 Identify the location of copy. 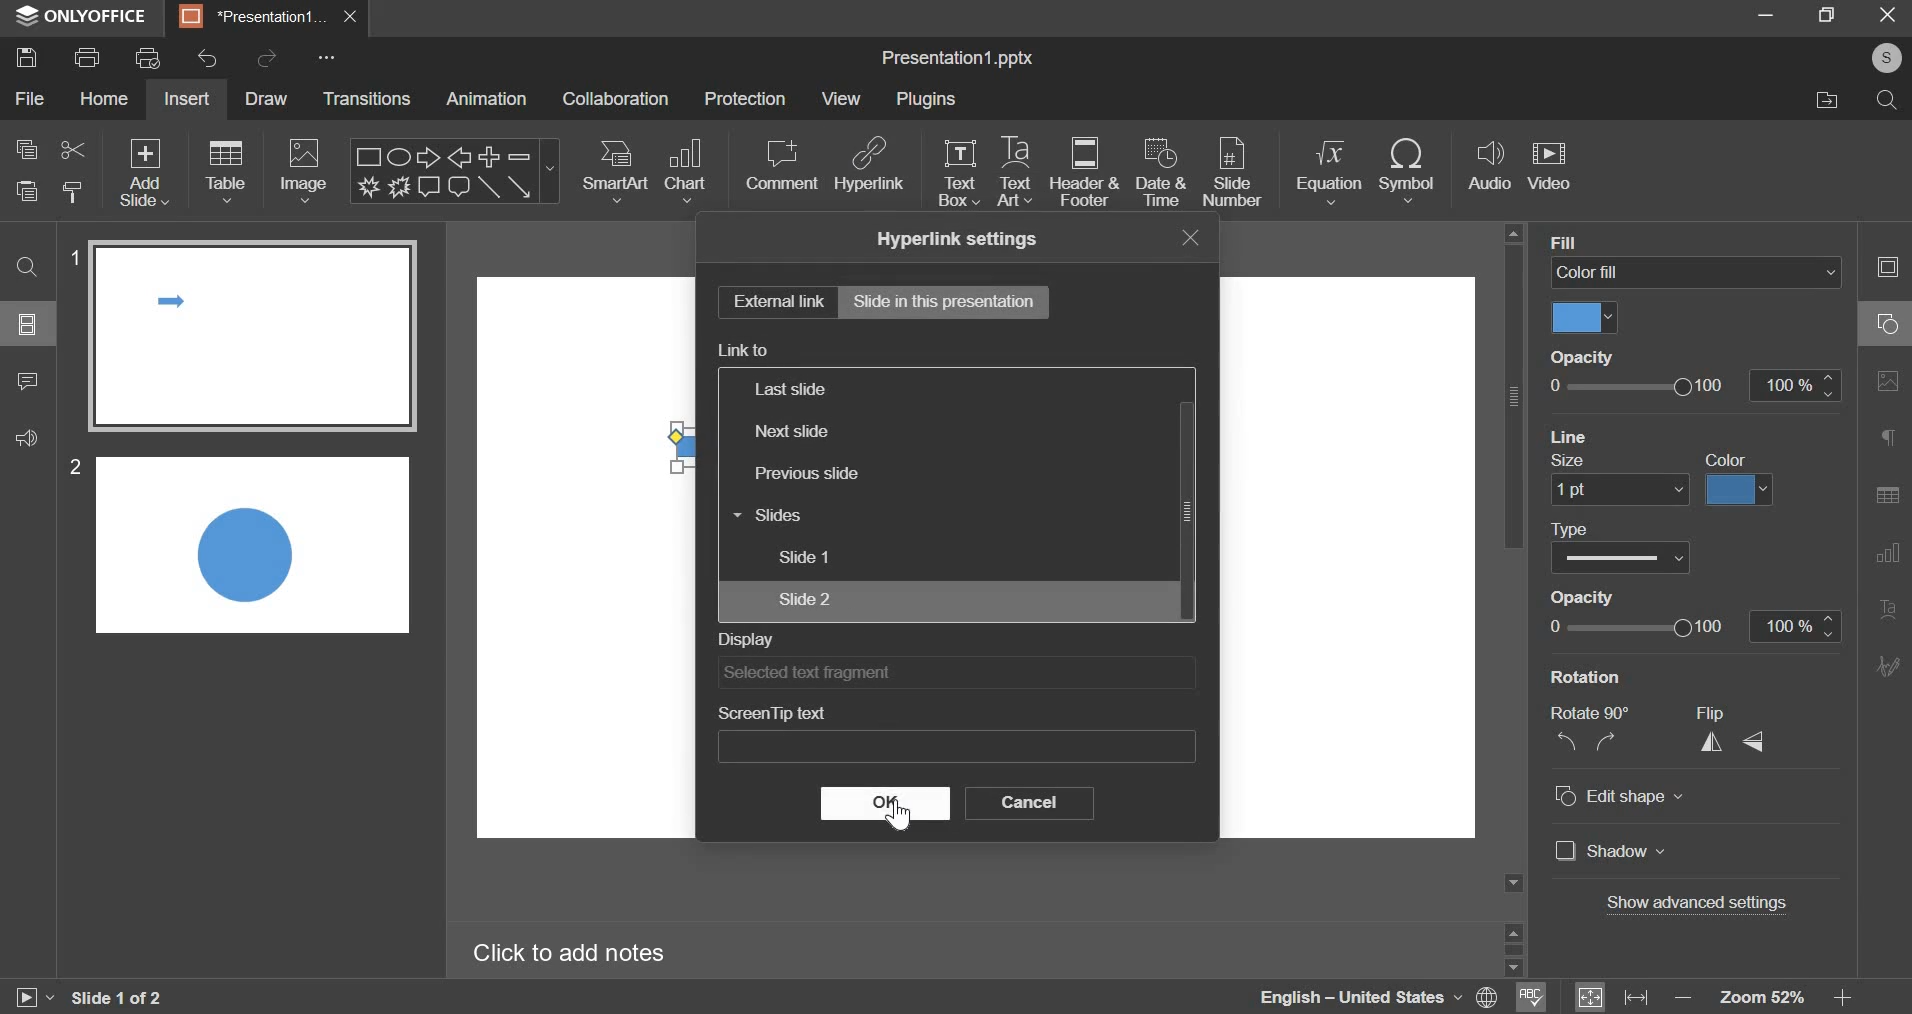
(26, 149).